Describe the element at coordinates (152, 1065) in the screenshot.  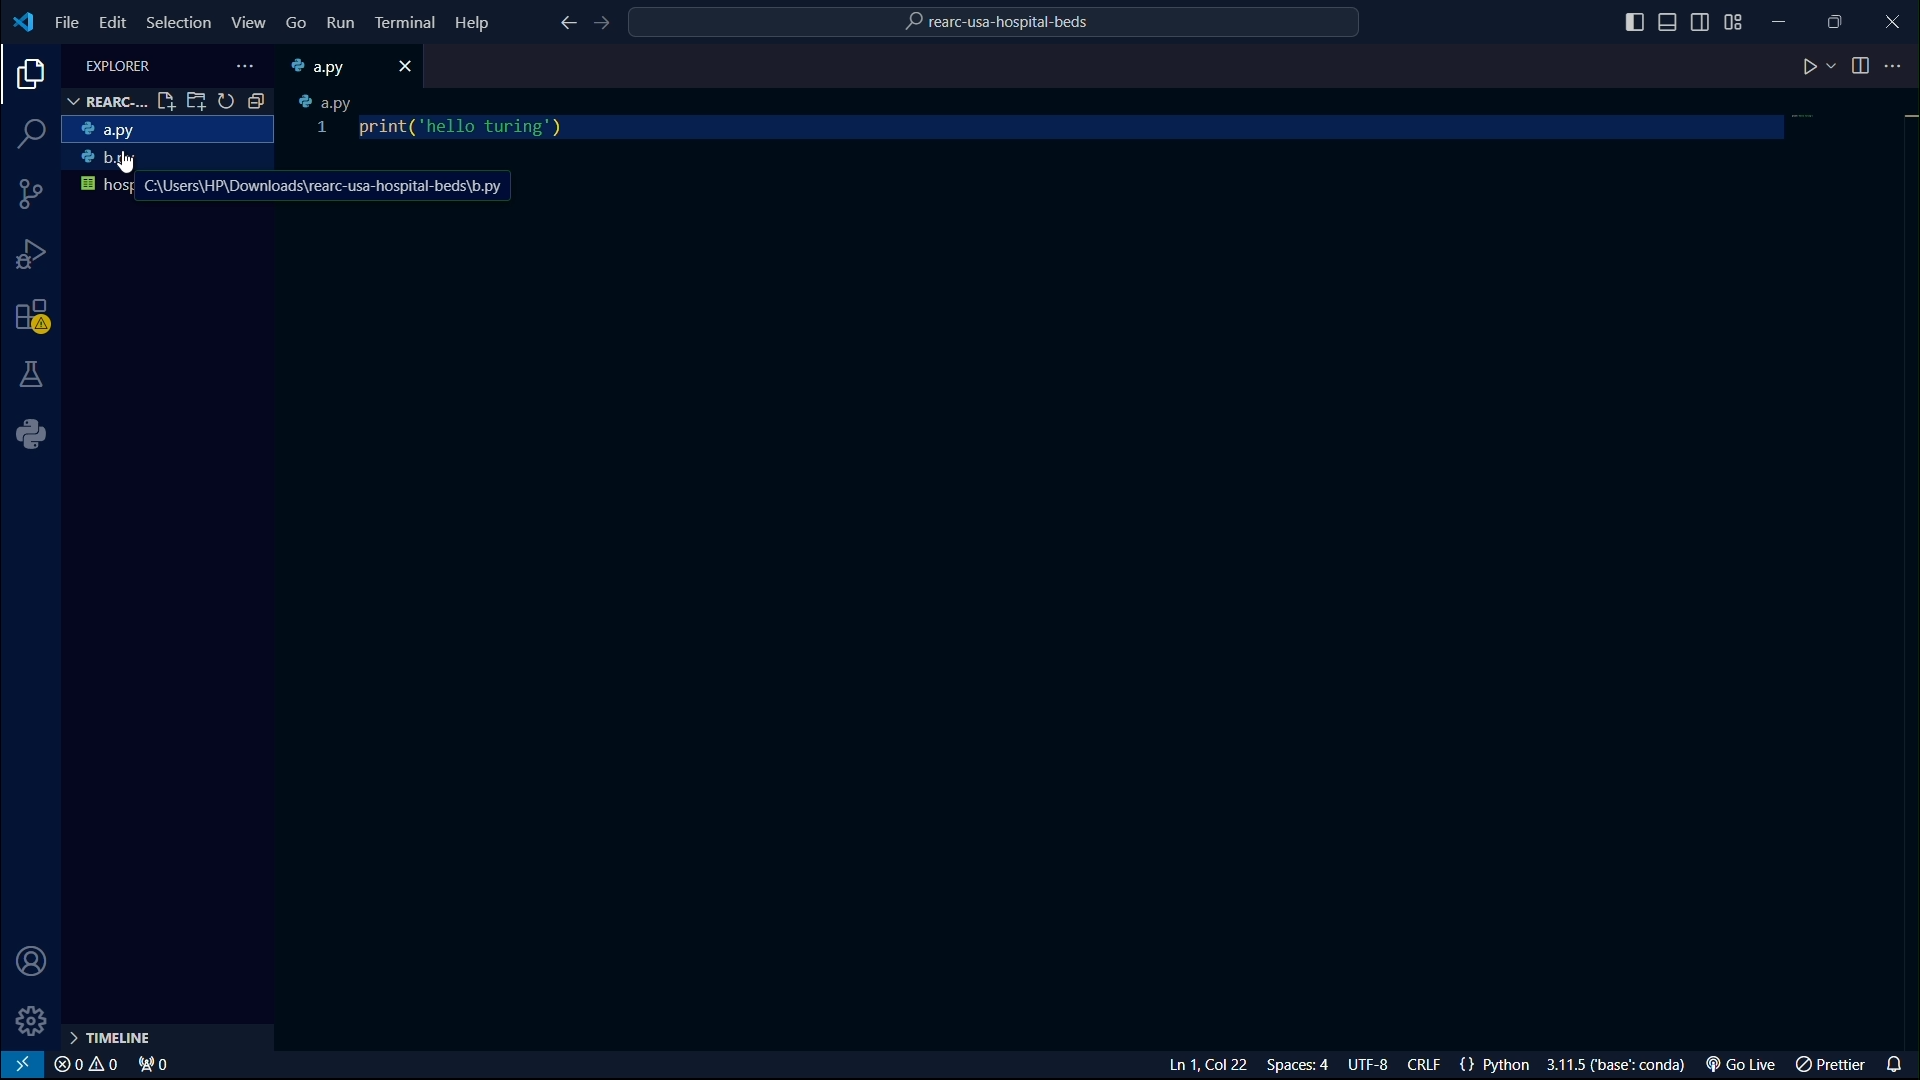
I see `port forwarded` at that location.